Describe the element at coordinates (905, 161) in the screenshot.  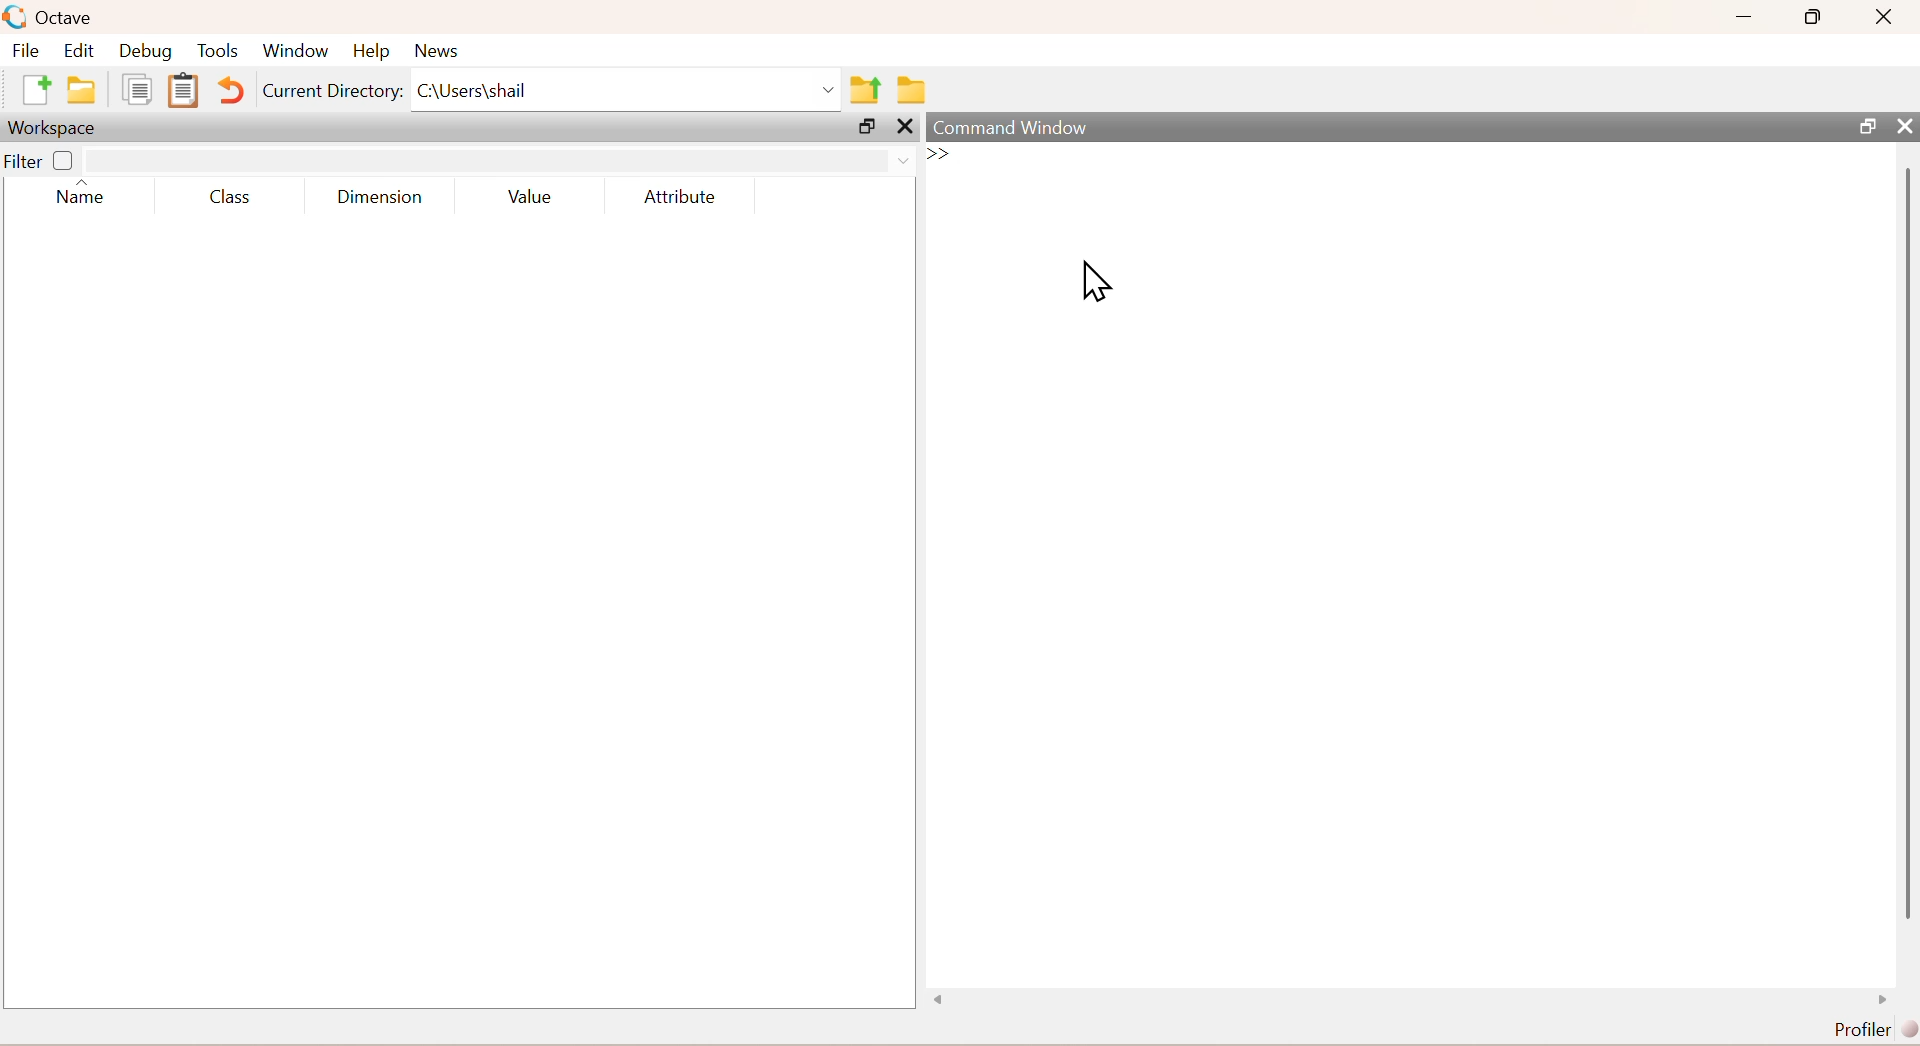
I see `Drop-down ` at that location.